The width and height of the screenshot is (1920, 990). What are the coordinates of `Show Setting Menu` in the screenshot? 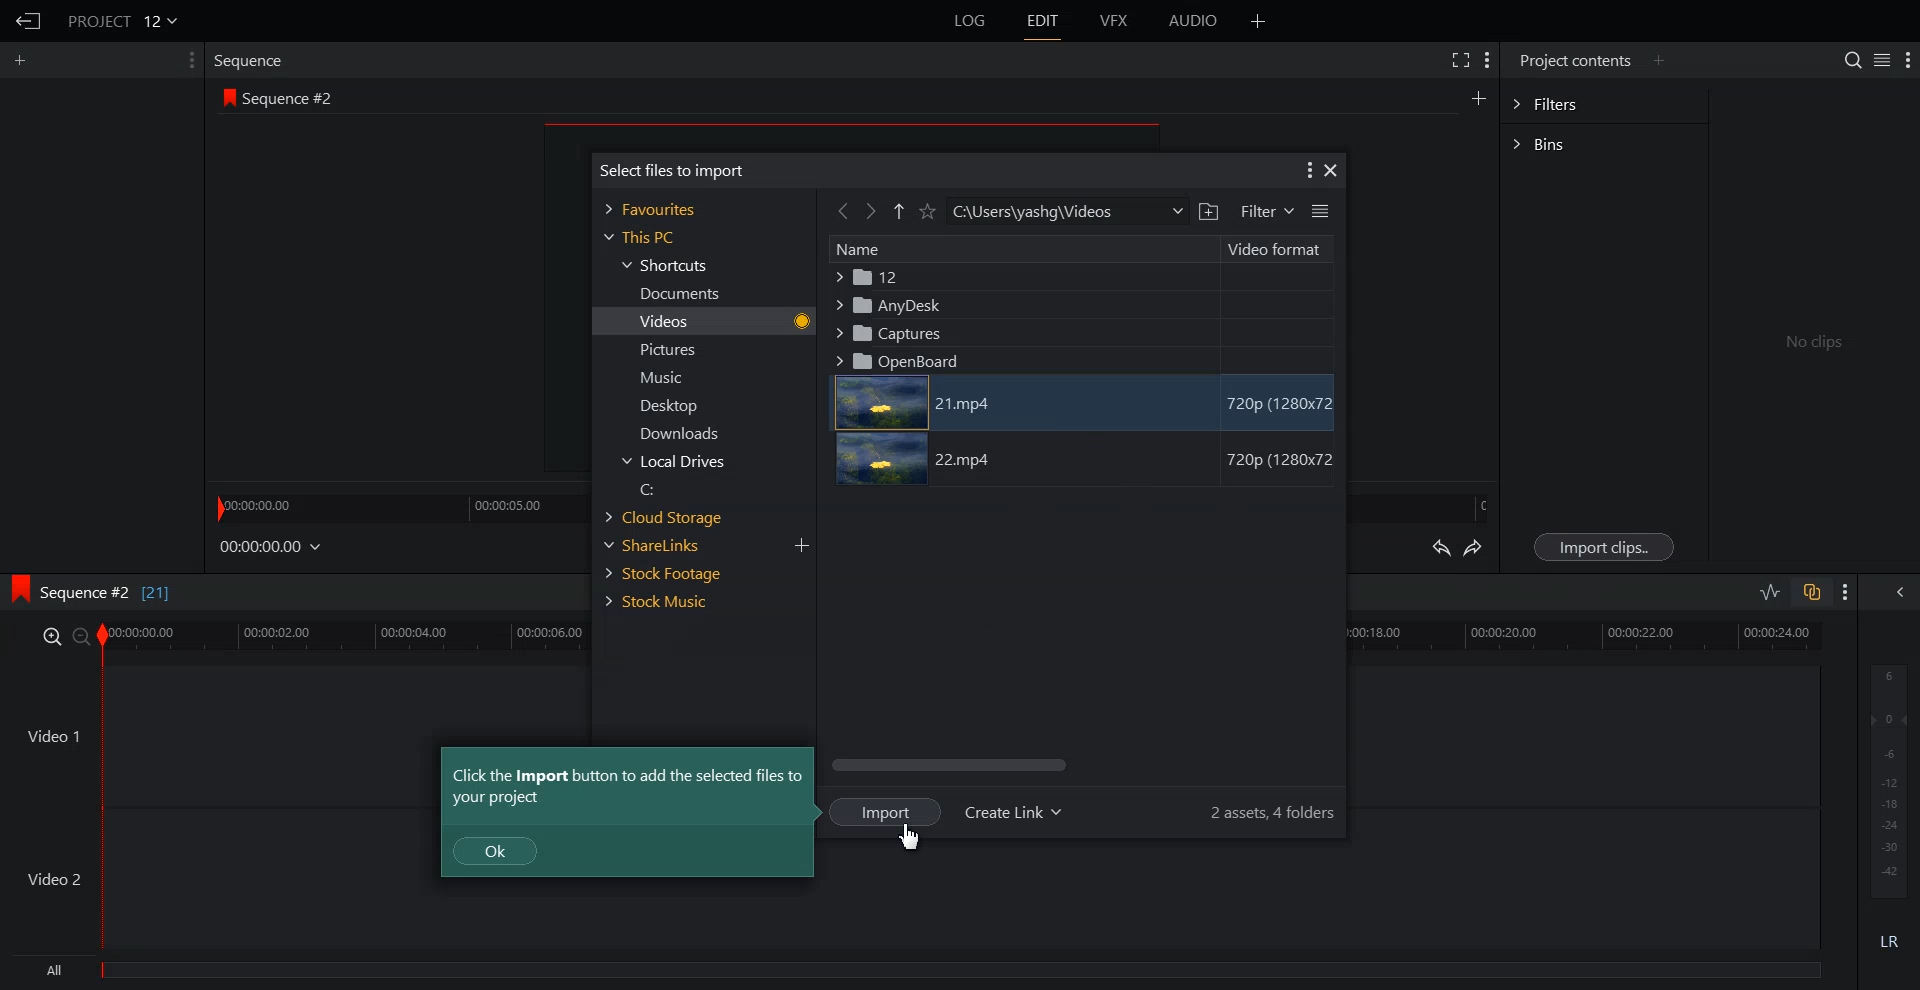 It's located at (1908, 61).